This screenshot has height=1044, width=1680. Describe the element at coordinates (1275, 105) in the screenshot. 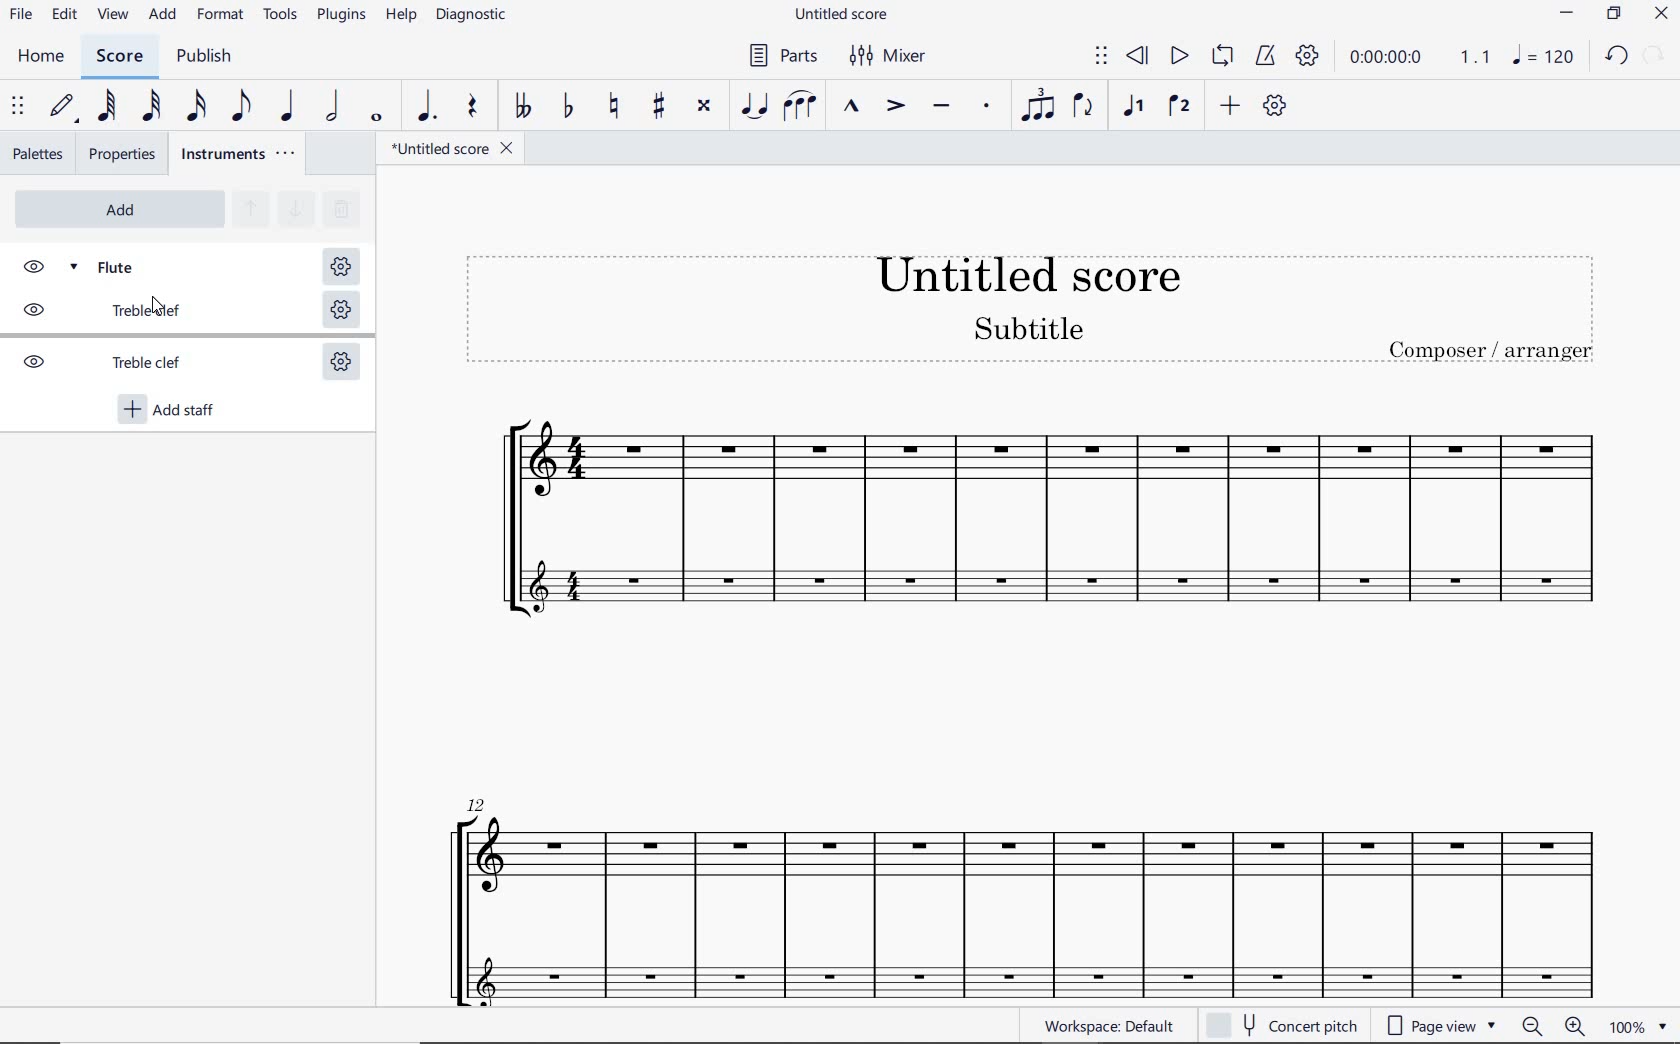

I see `CUSTOMIZE TOOLBAR` at that location.